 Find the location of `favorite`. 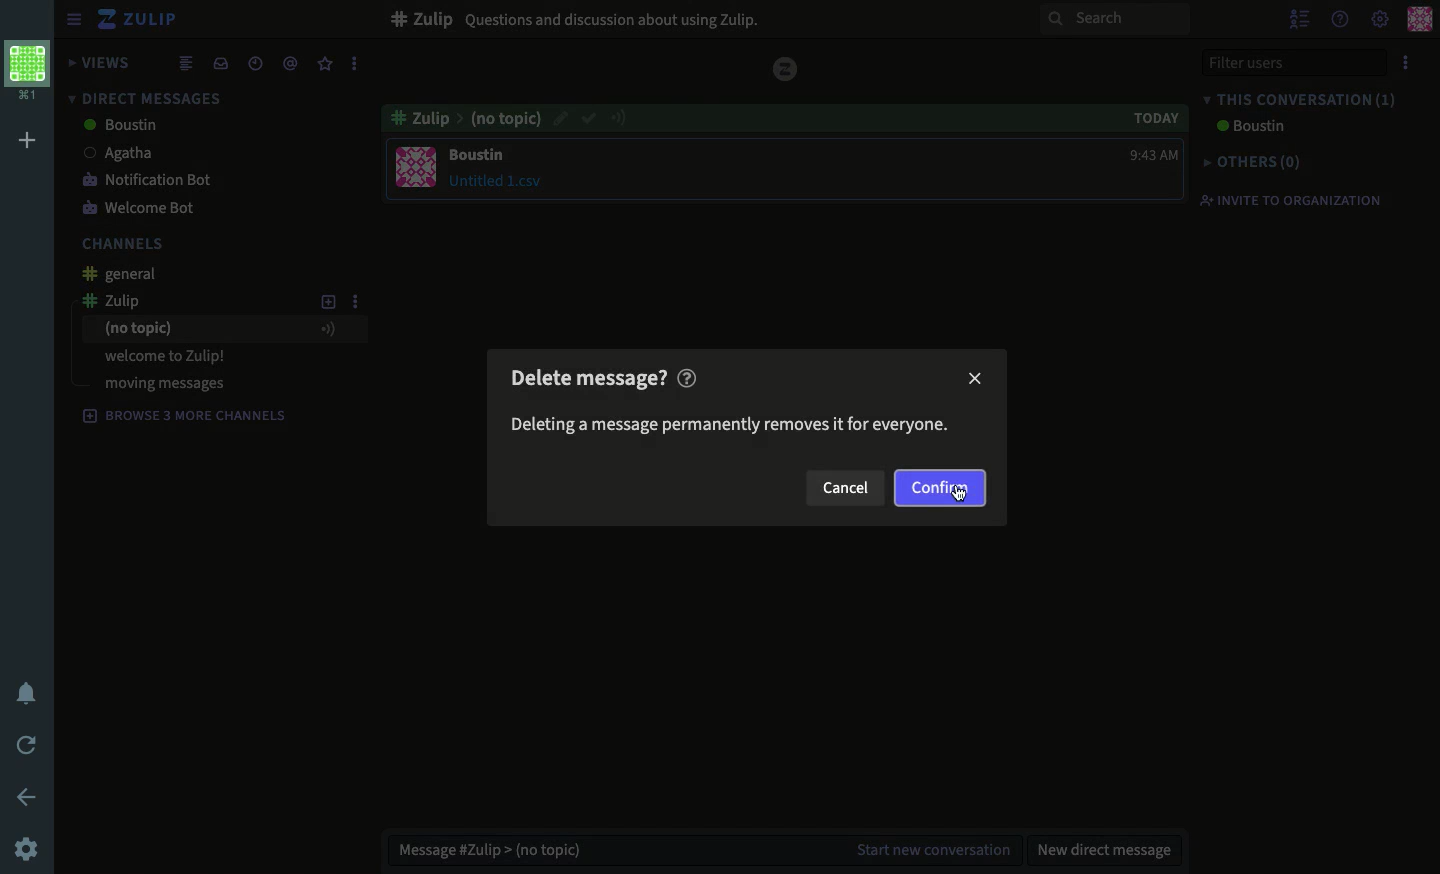

favorite is located at coordinates (325, 64).